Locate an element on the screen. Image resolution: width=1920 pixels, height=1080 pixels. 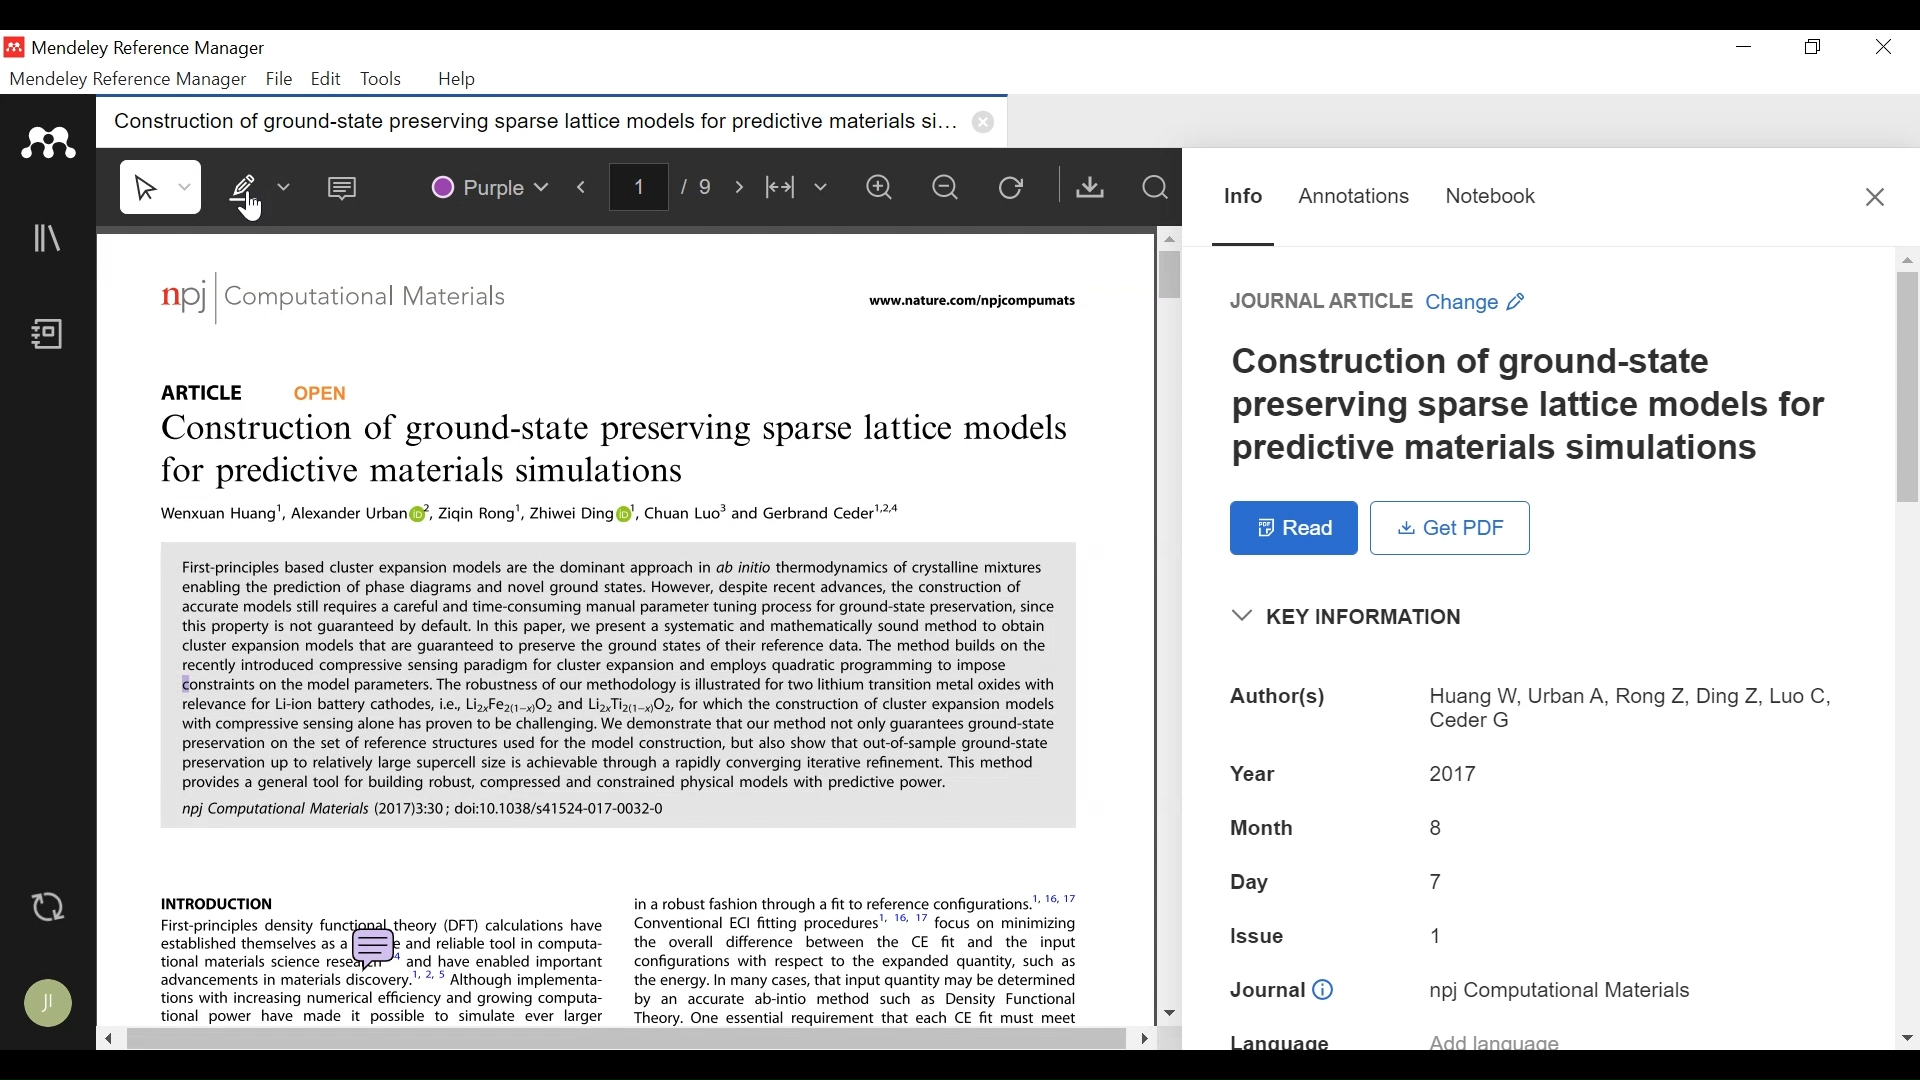
Edit is located at coordinates (323, 79).